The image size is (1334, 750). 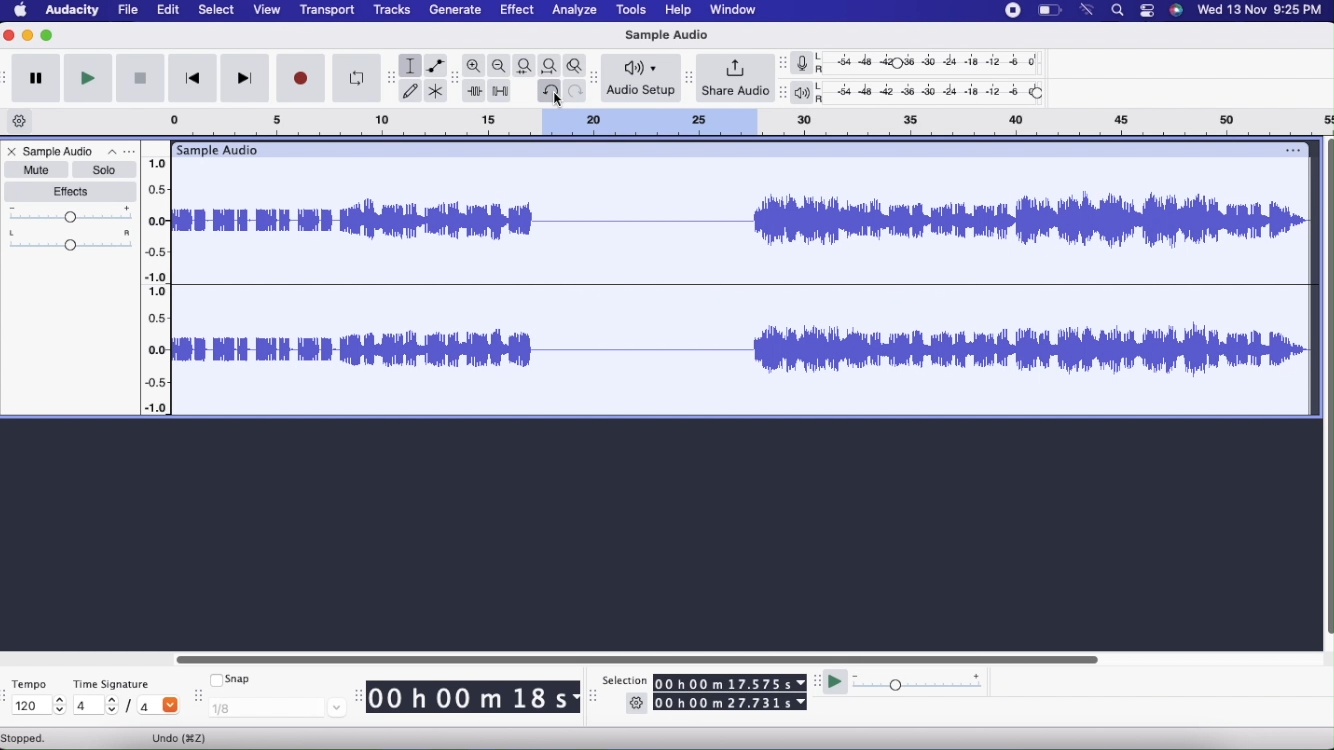 What do you see at coordinates (1326, 391) in the screenshot?
I see `vertical scrollbar` at bounding box center [1326, 391].